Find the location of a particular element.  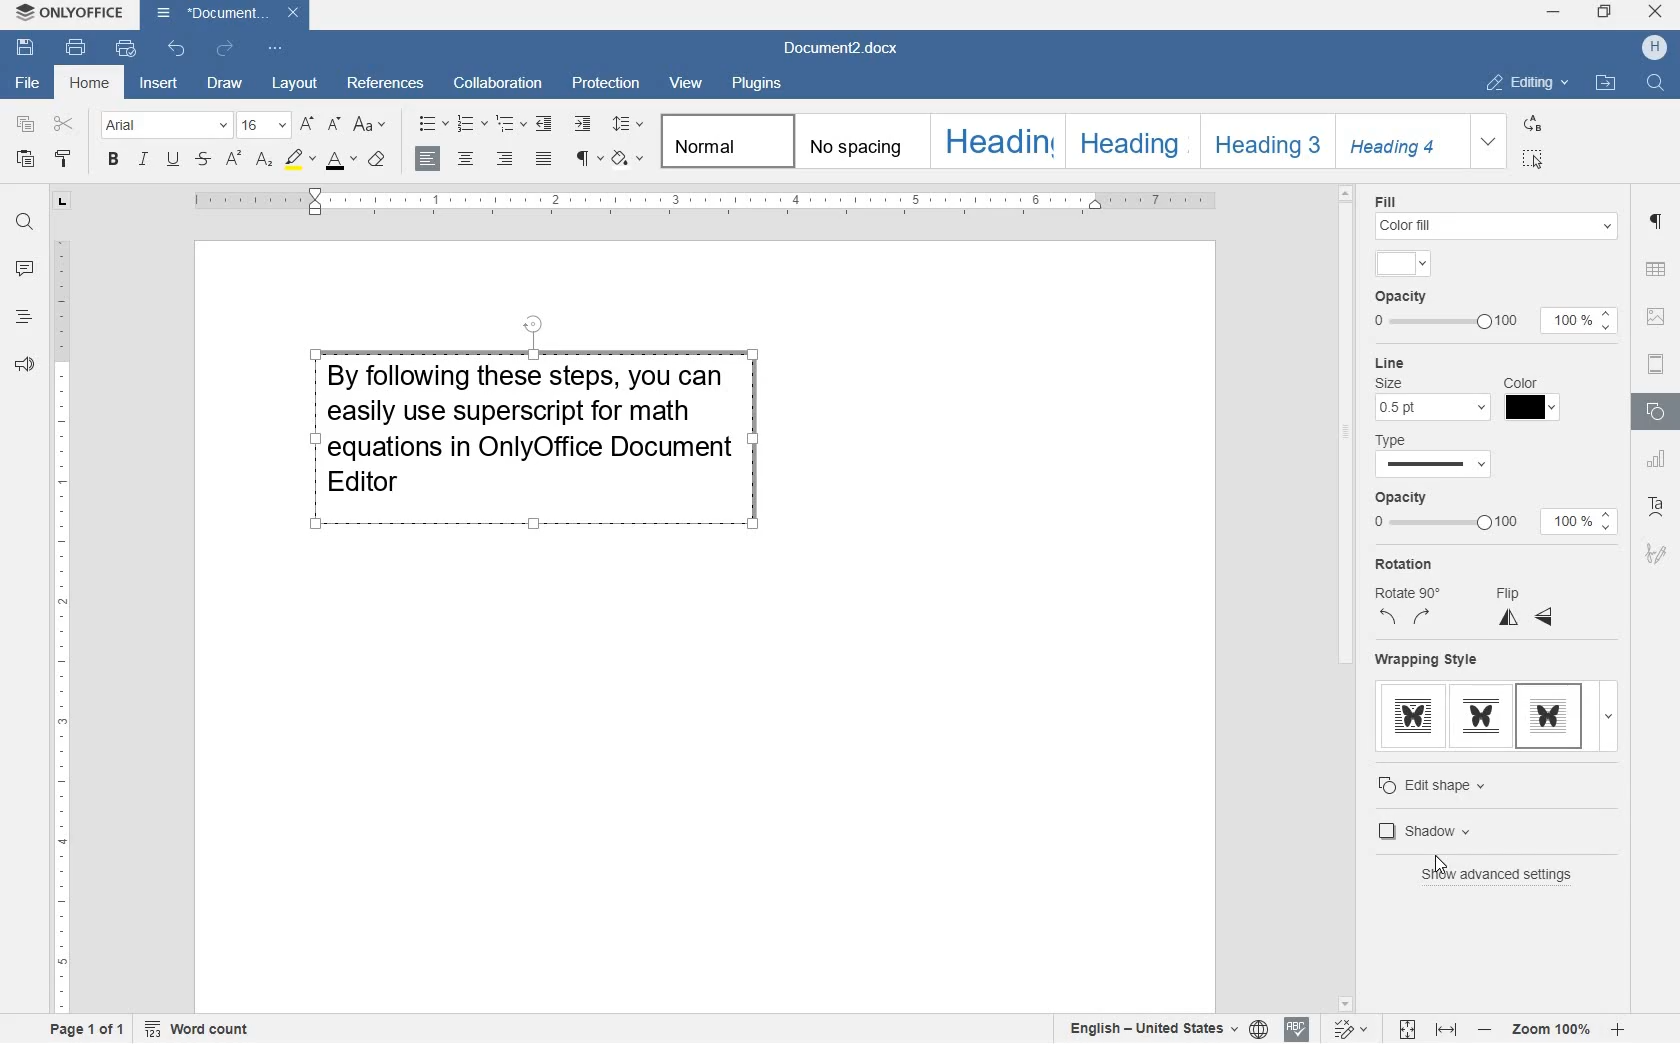

print is located at coordinates (77, 48).